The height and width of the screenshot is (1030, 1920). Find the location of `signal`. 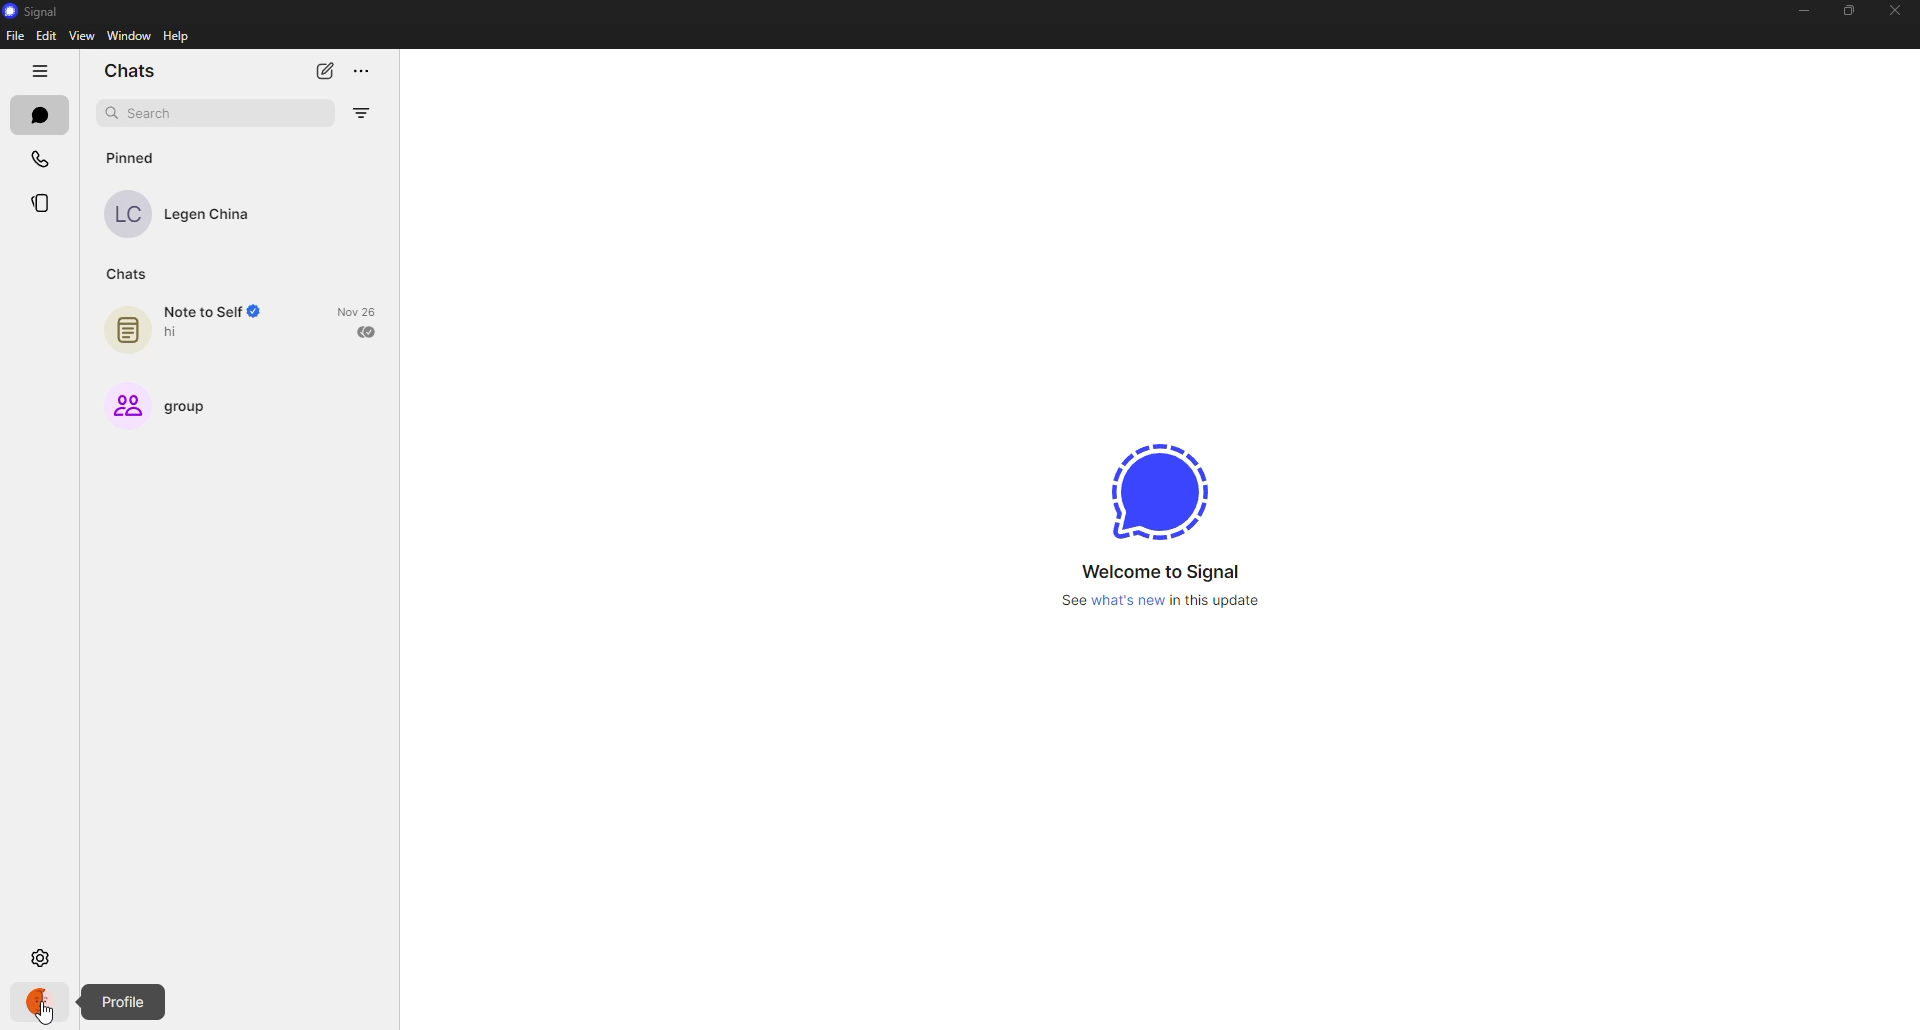

signal is located at coordinates (1156, 486).